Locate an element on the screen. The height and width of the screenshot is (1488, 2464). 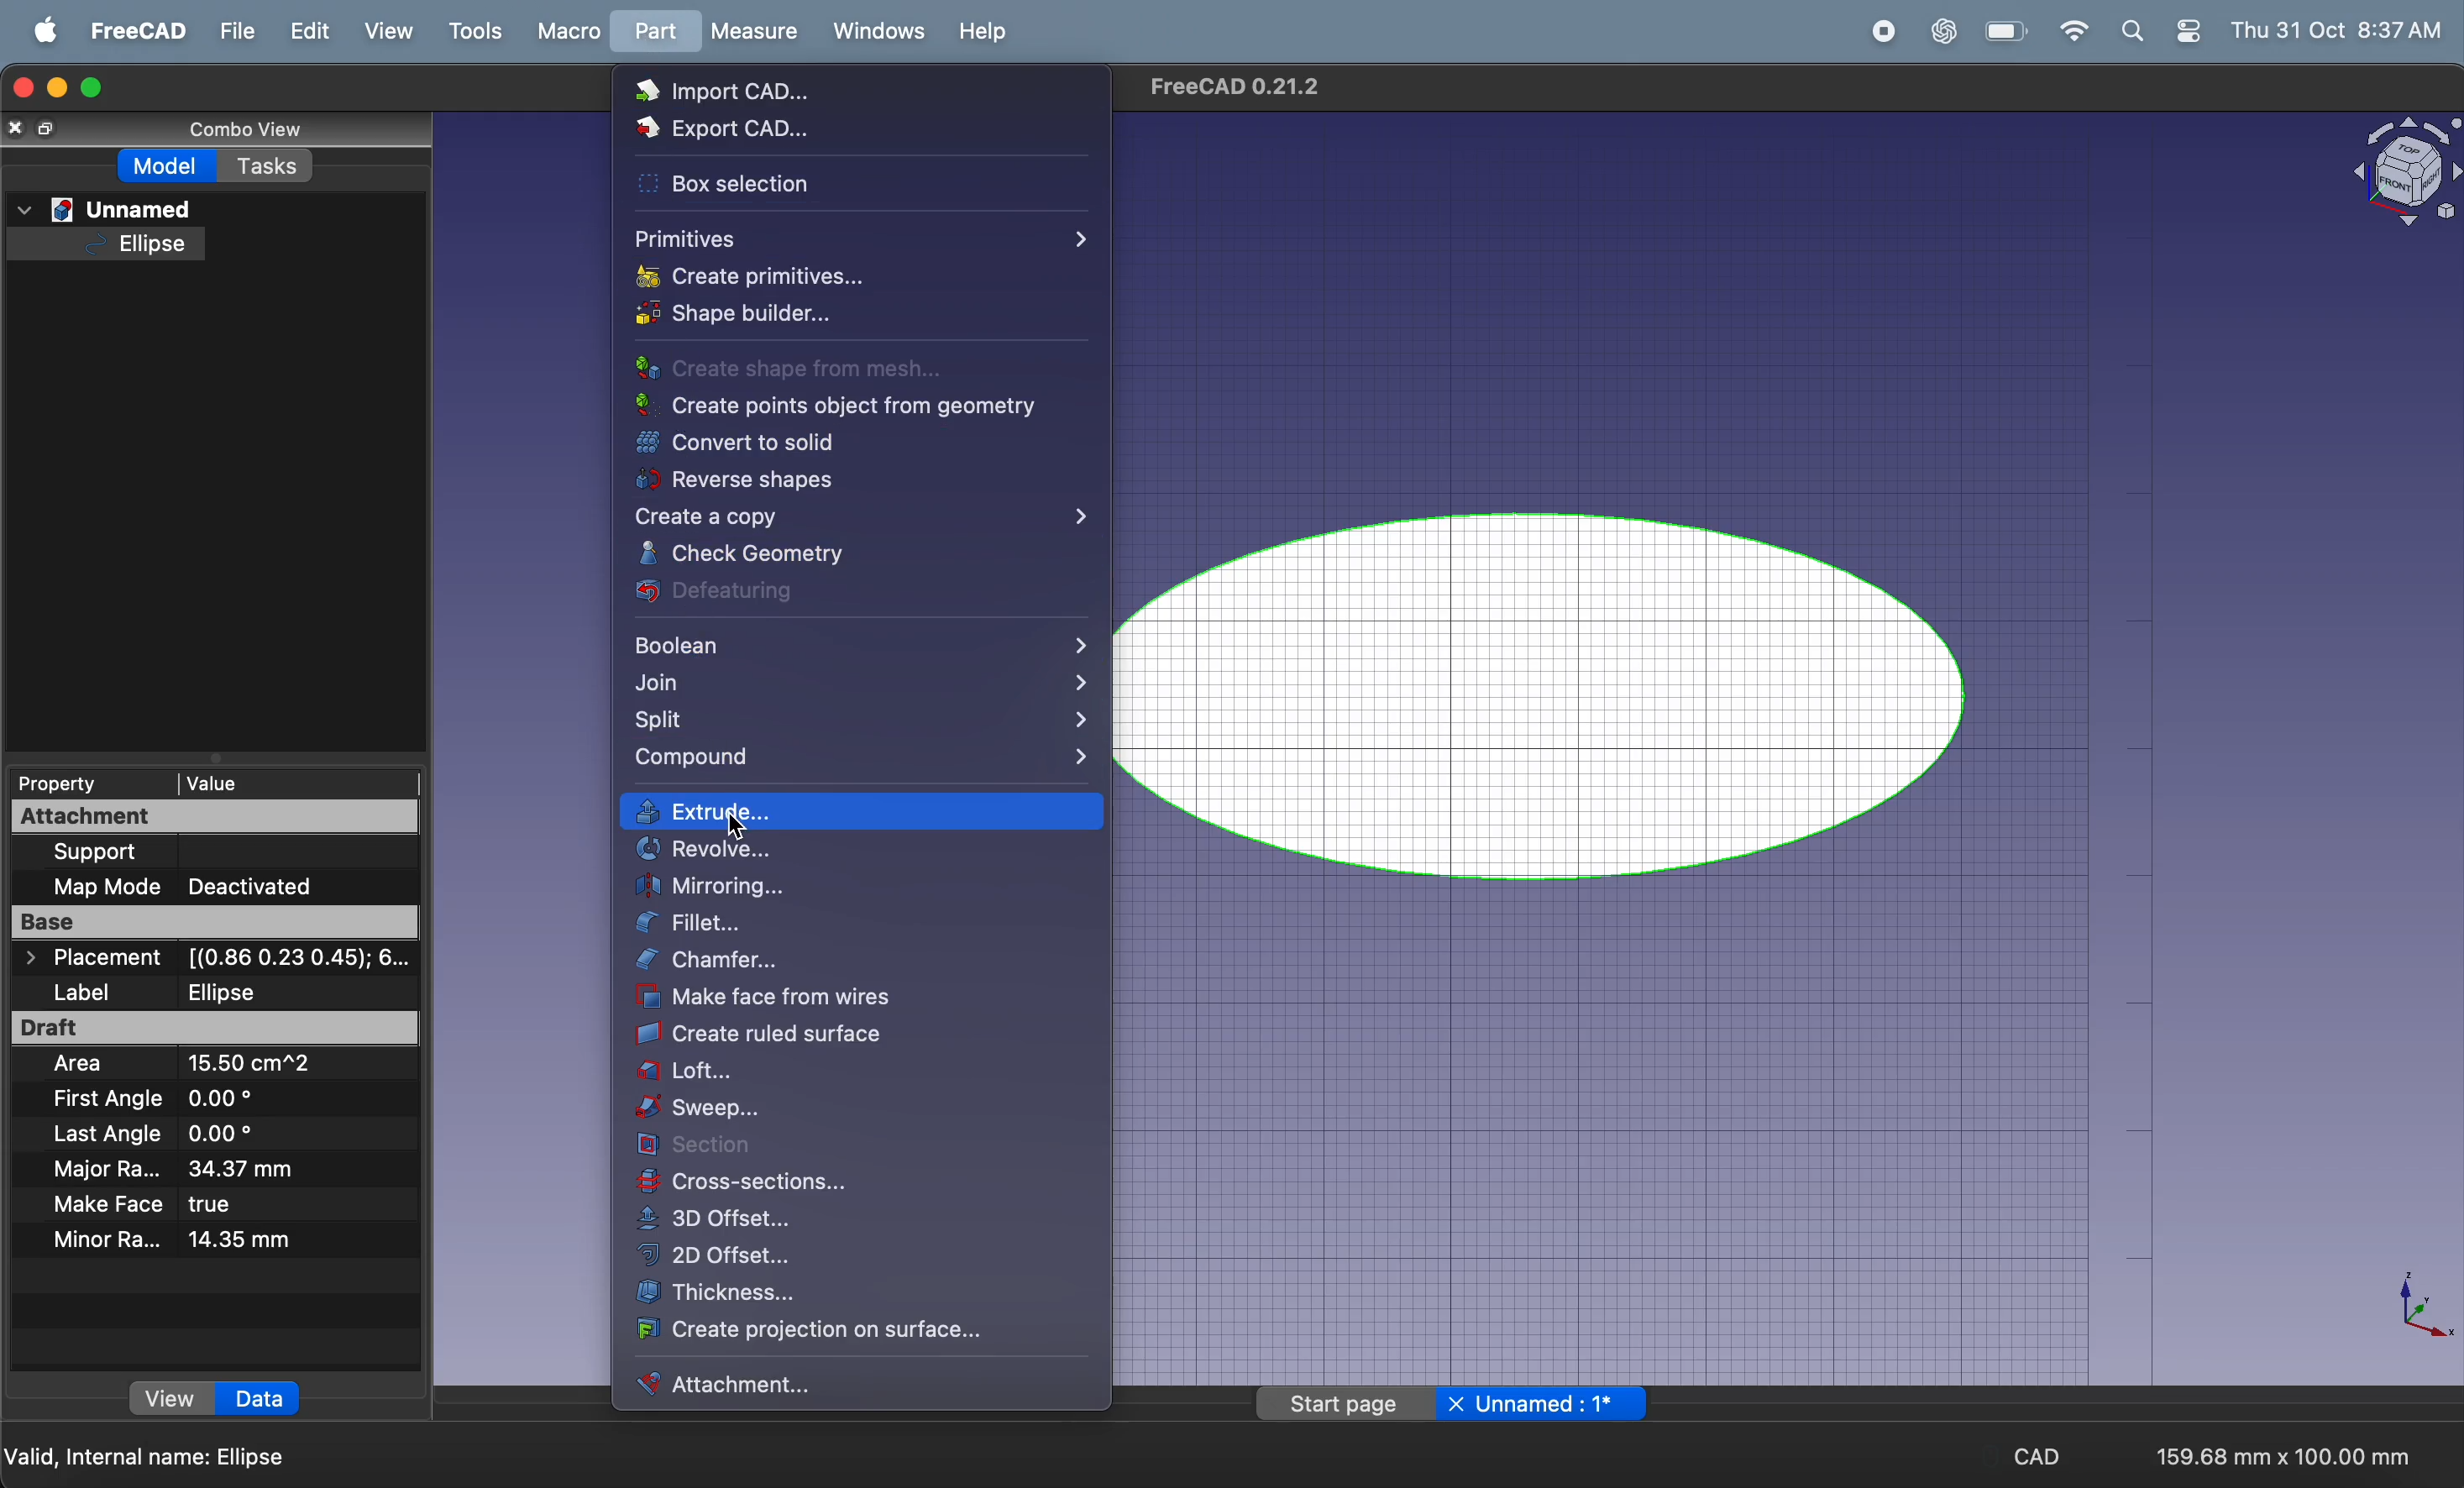
elipse is located at coordinates (130, 244).